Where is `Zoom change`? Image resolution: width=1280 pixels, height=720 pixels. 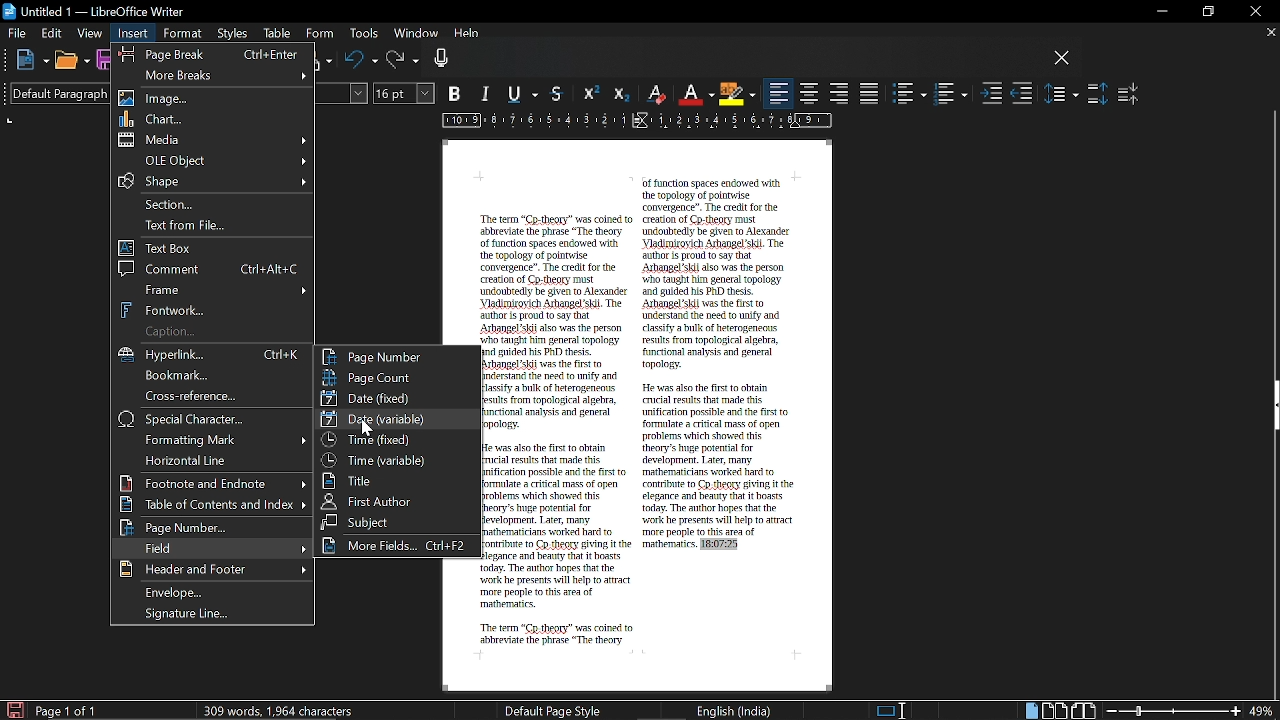
Zoom change is located at coordinates (1174, 711).